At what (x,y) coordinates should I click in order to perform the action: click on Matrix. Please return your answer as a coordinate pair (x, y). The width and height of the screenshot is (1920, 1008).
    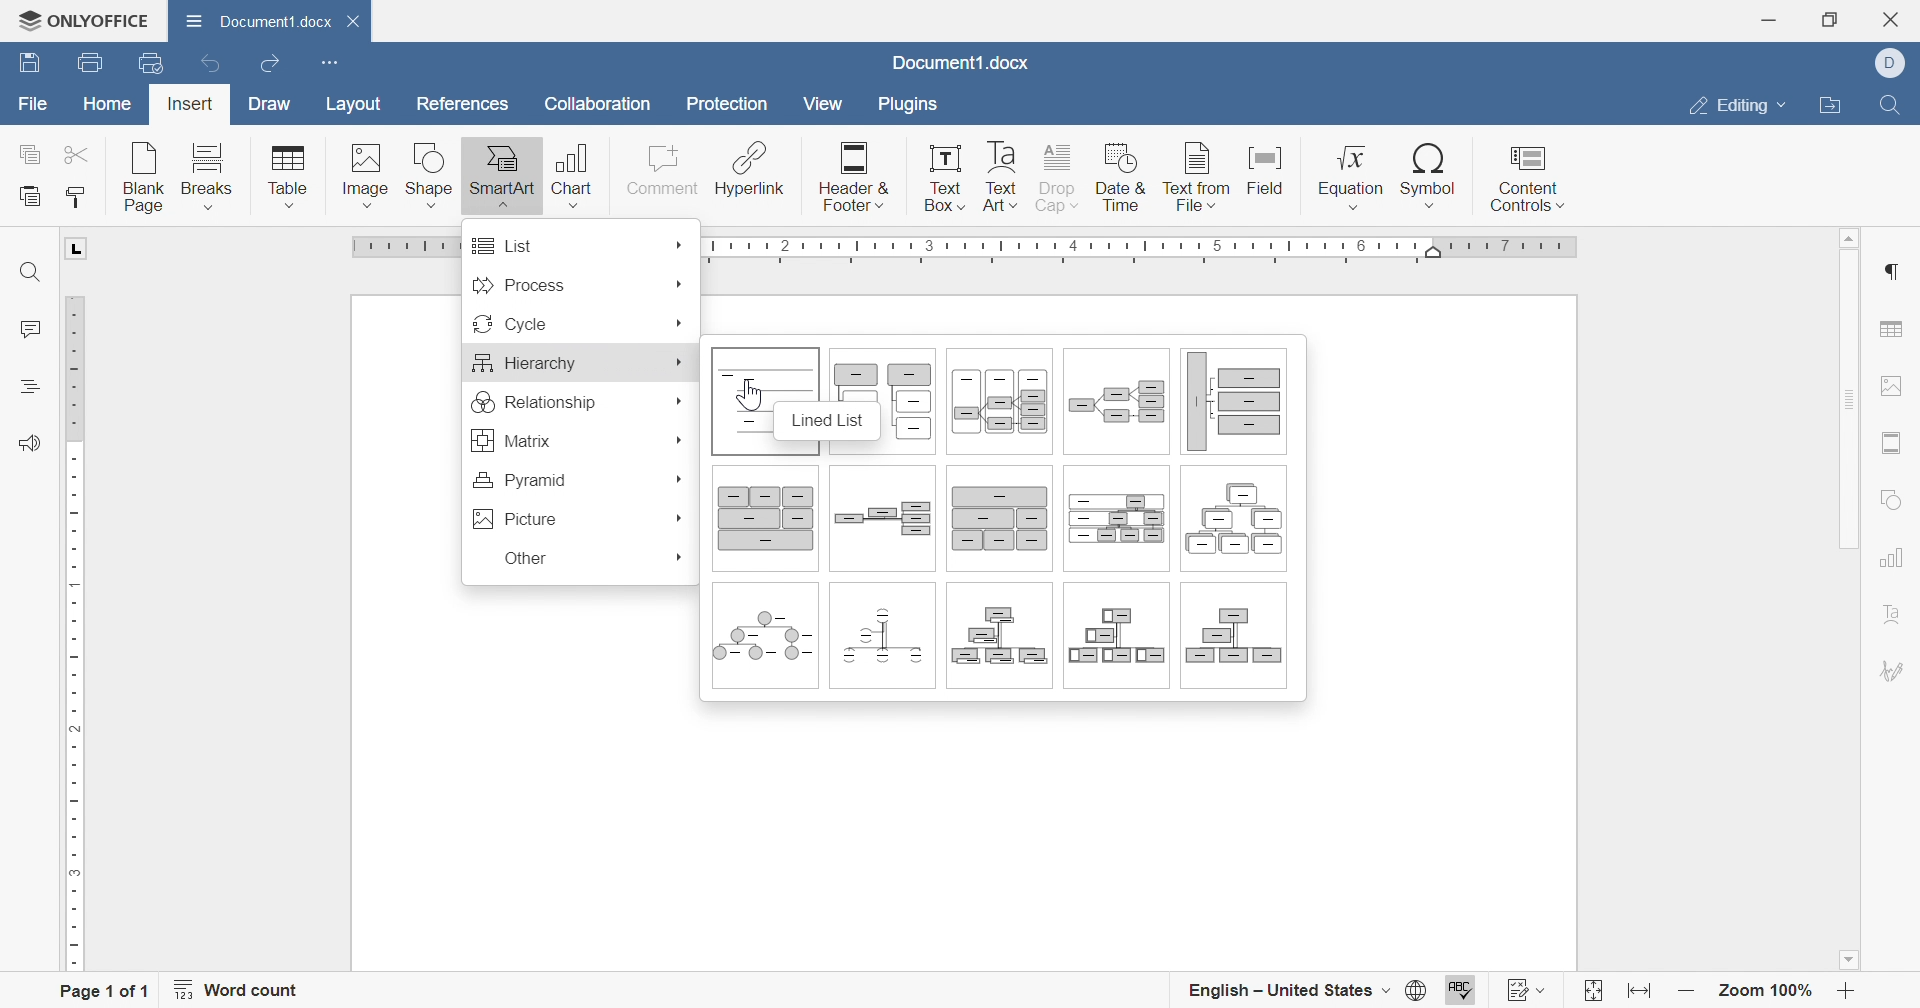
    Looking at the image, I should click on (512, 442).